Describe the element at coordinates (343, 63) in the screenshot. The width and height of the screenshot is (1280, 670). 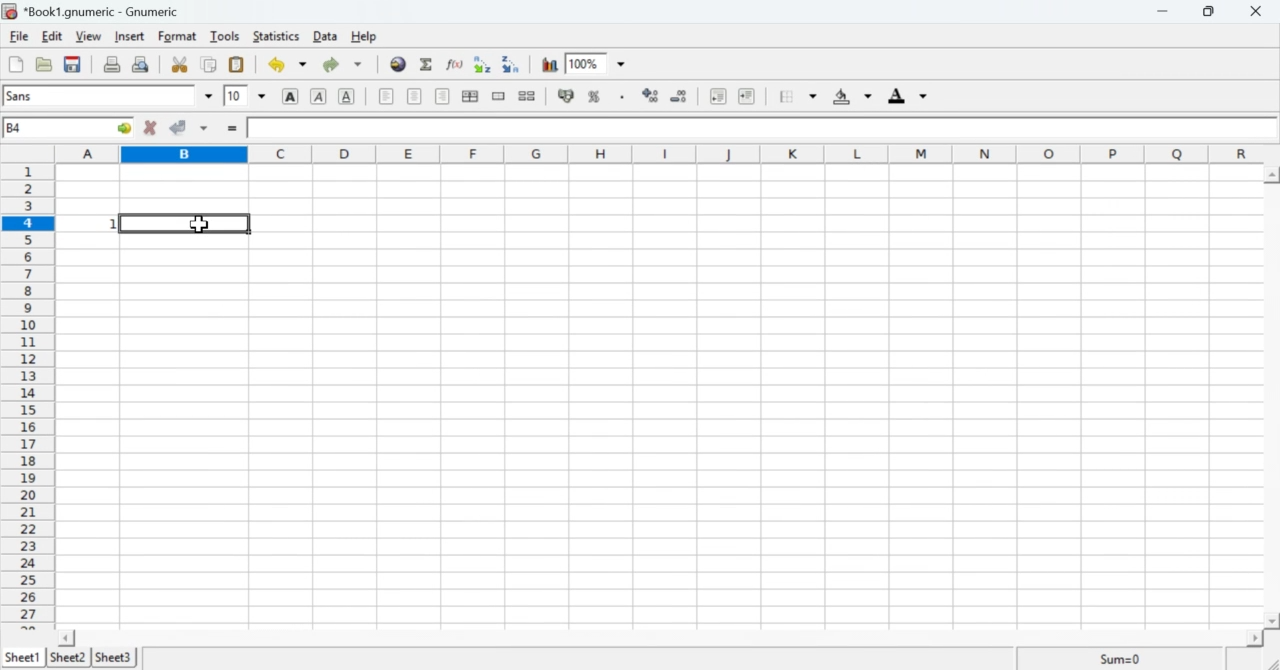
I see `Redo` at that location.